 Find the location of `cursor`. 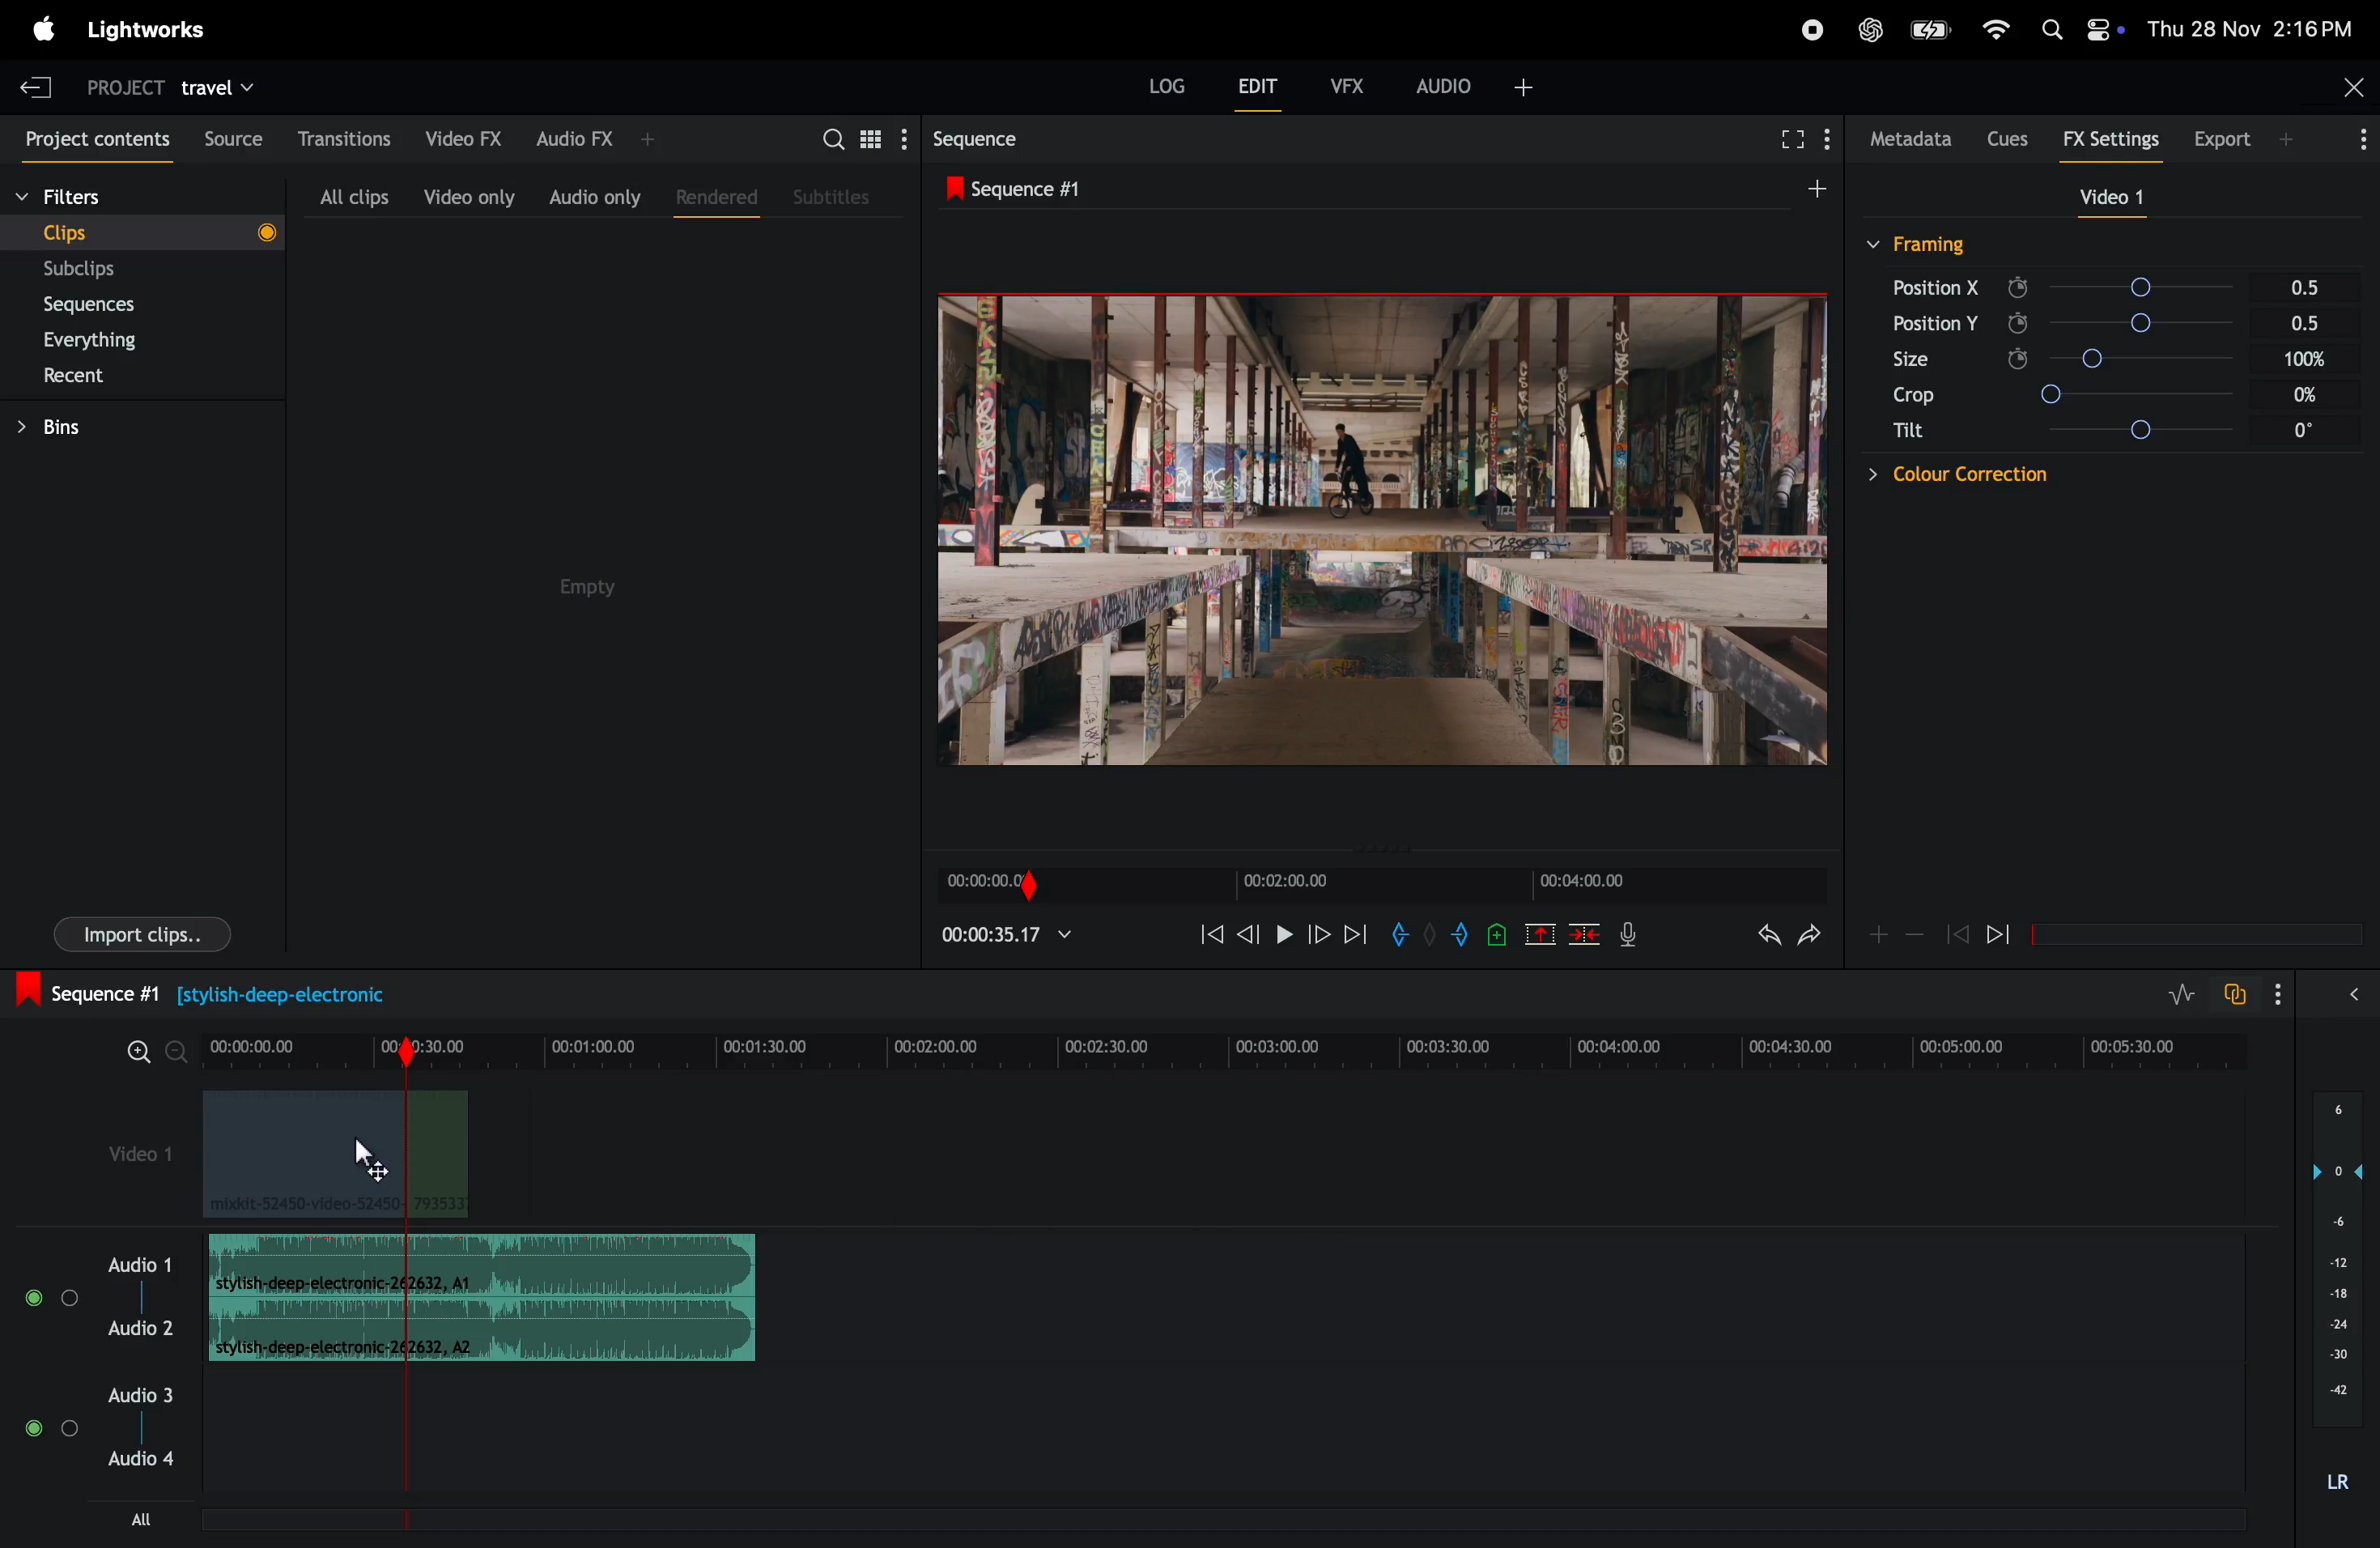

cursor is located at coordinates (378, 1164).